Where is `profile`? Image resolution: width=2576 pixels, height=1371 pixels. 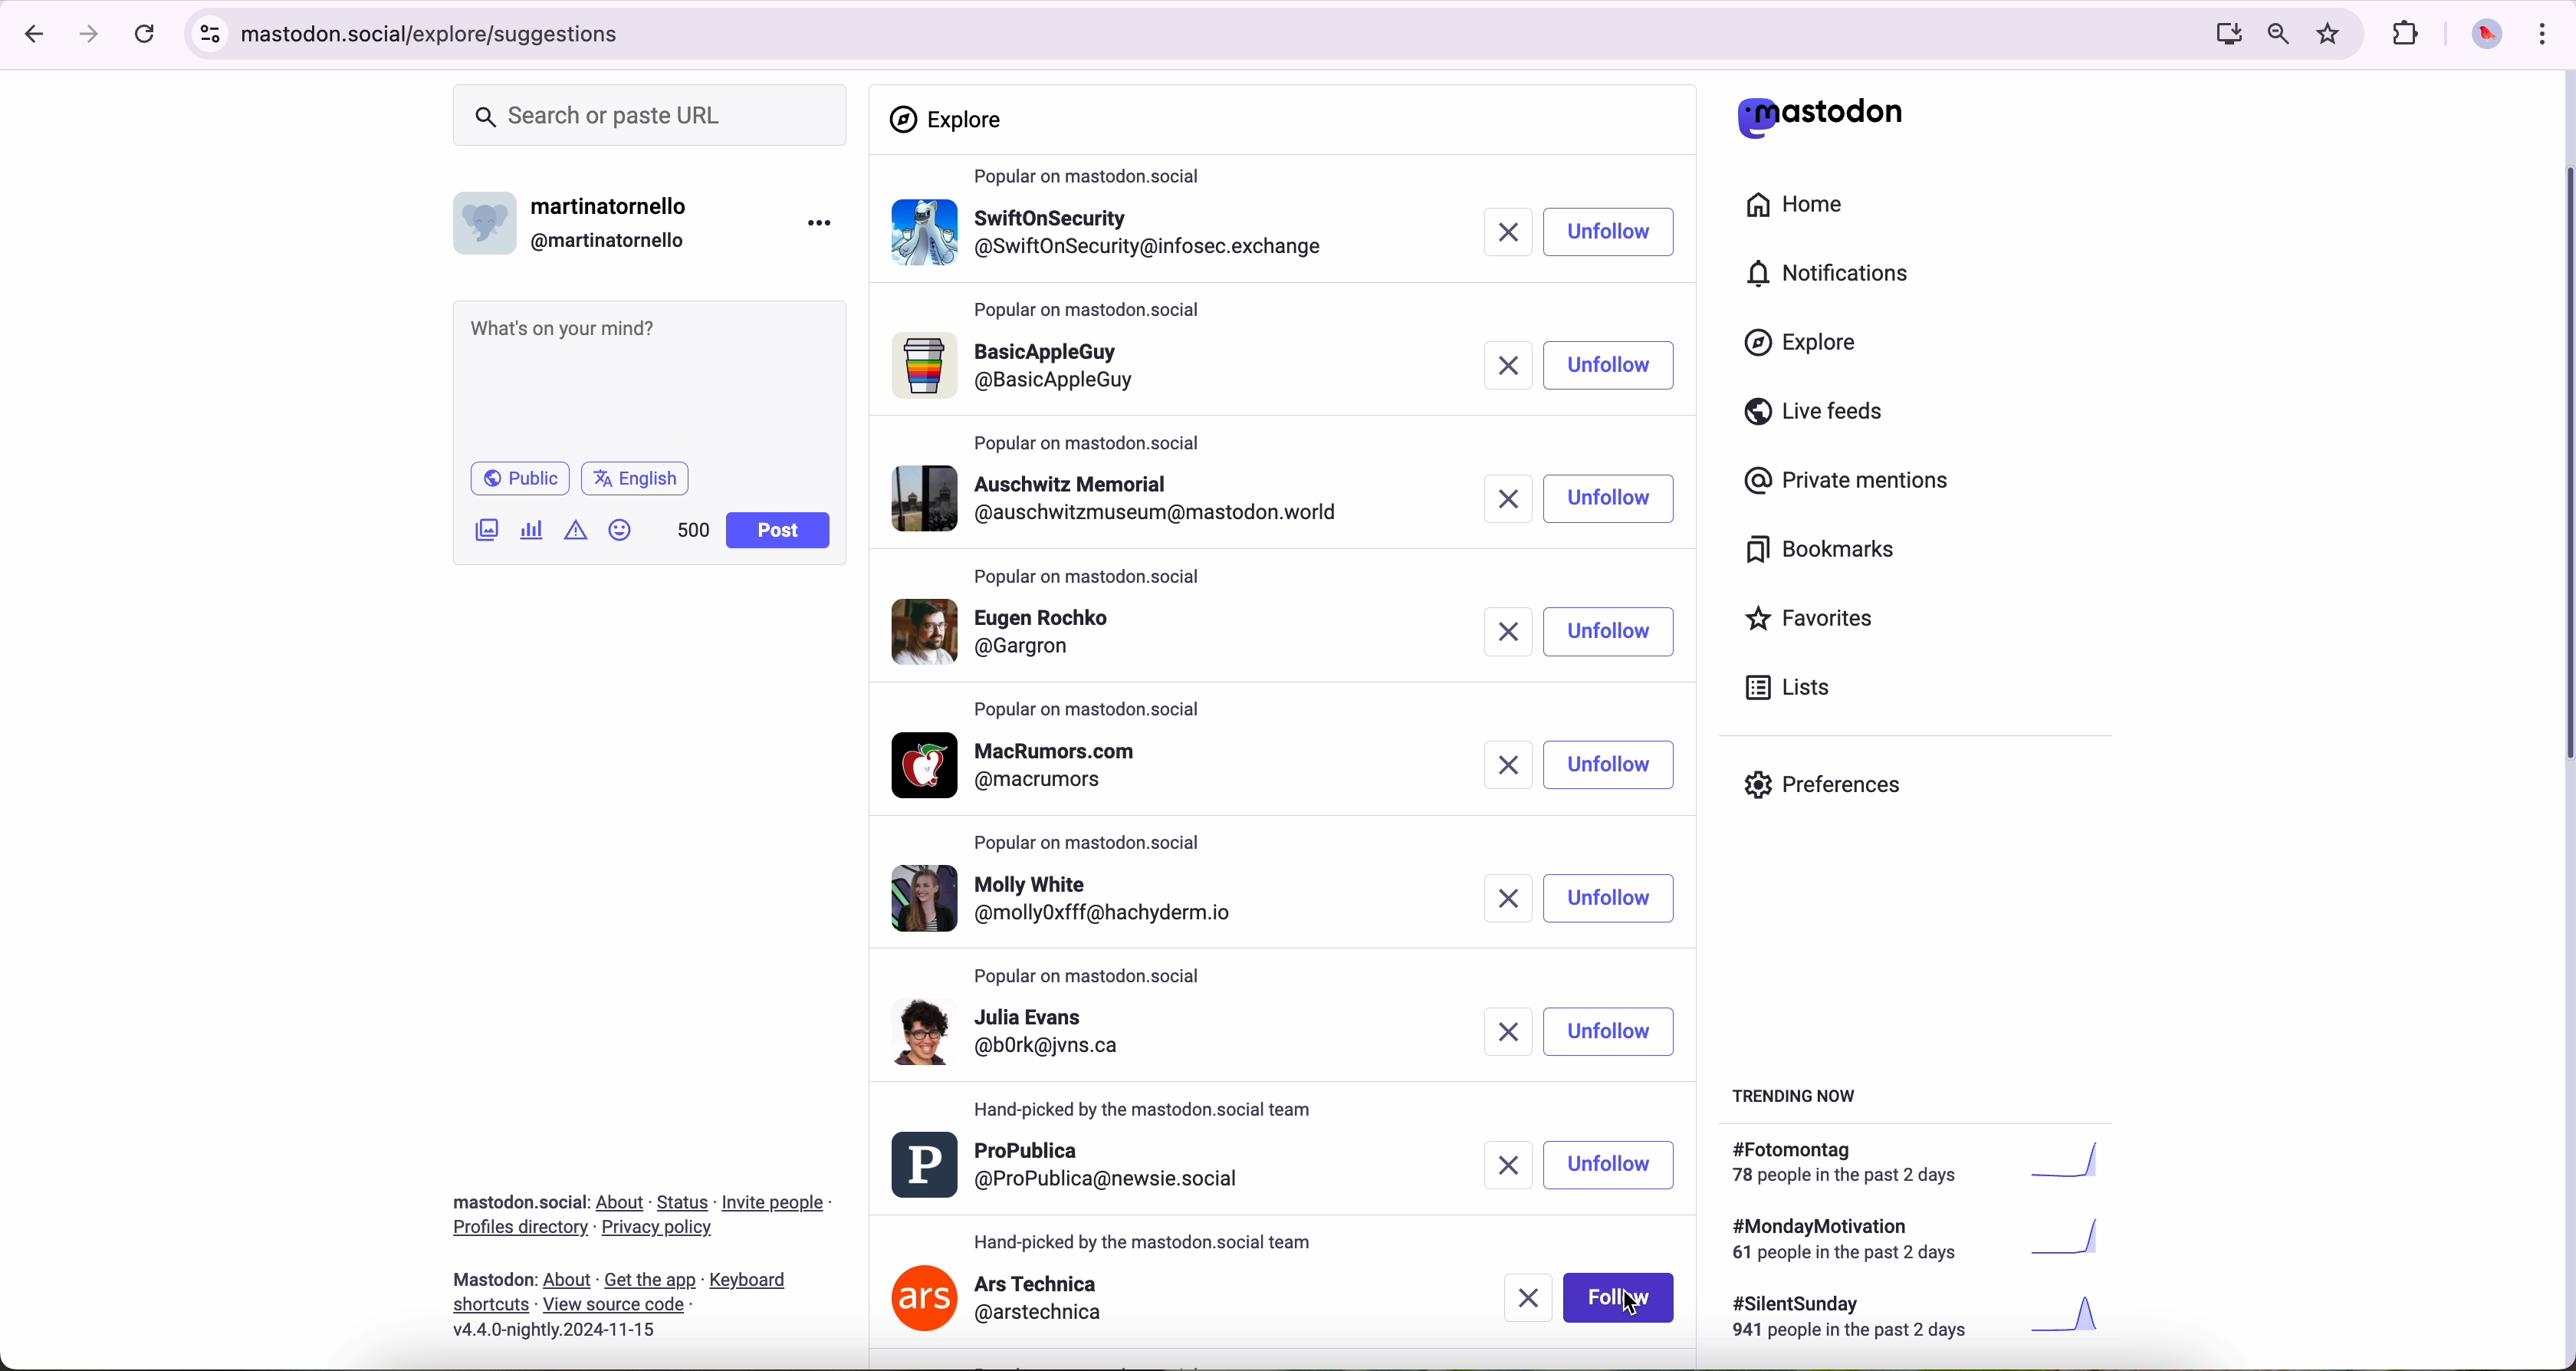 profile is located at coordinates (1027, 765).